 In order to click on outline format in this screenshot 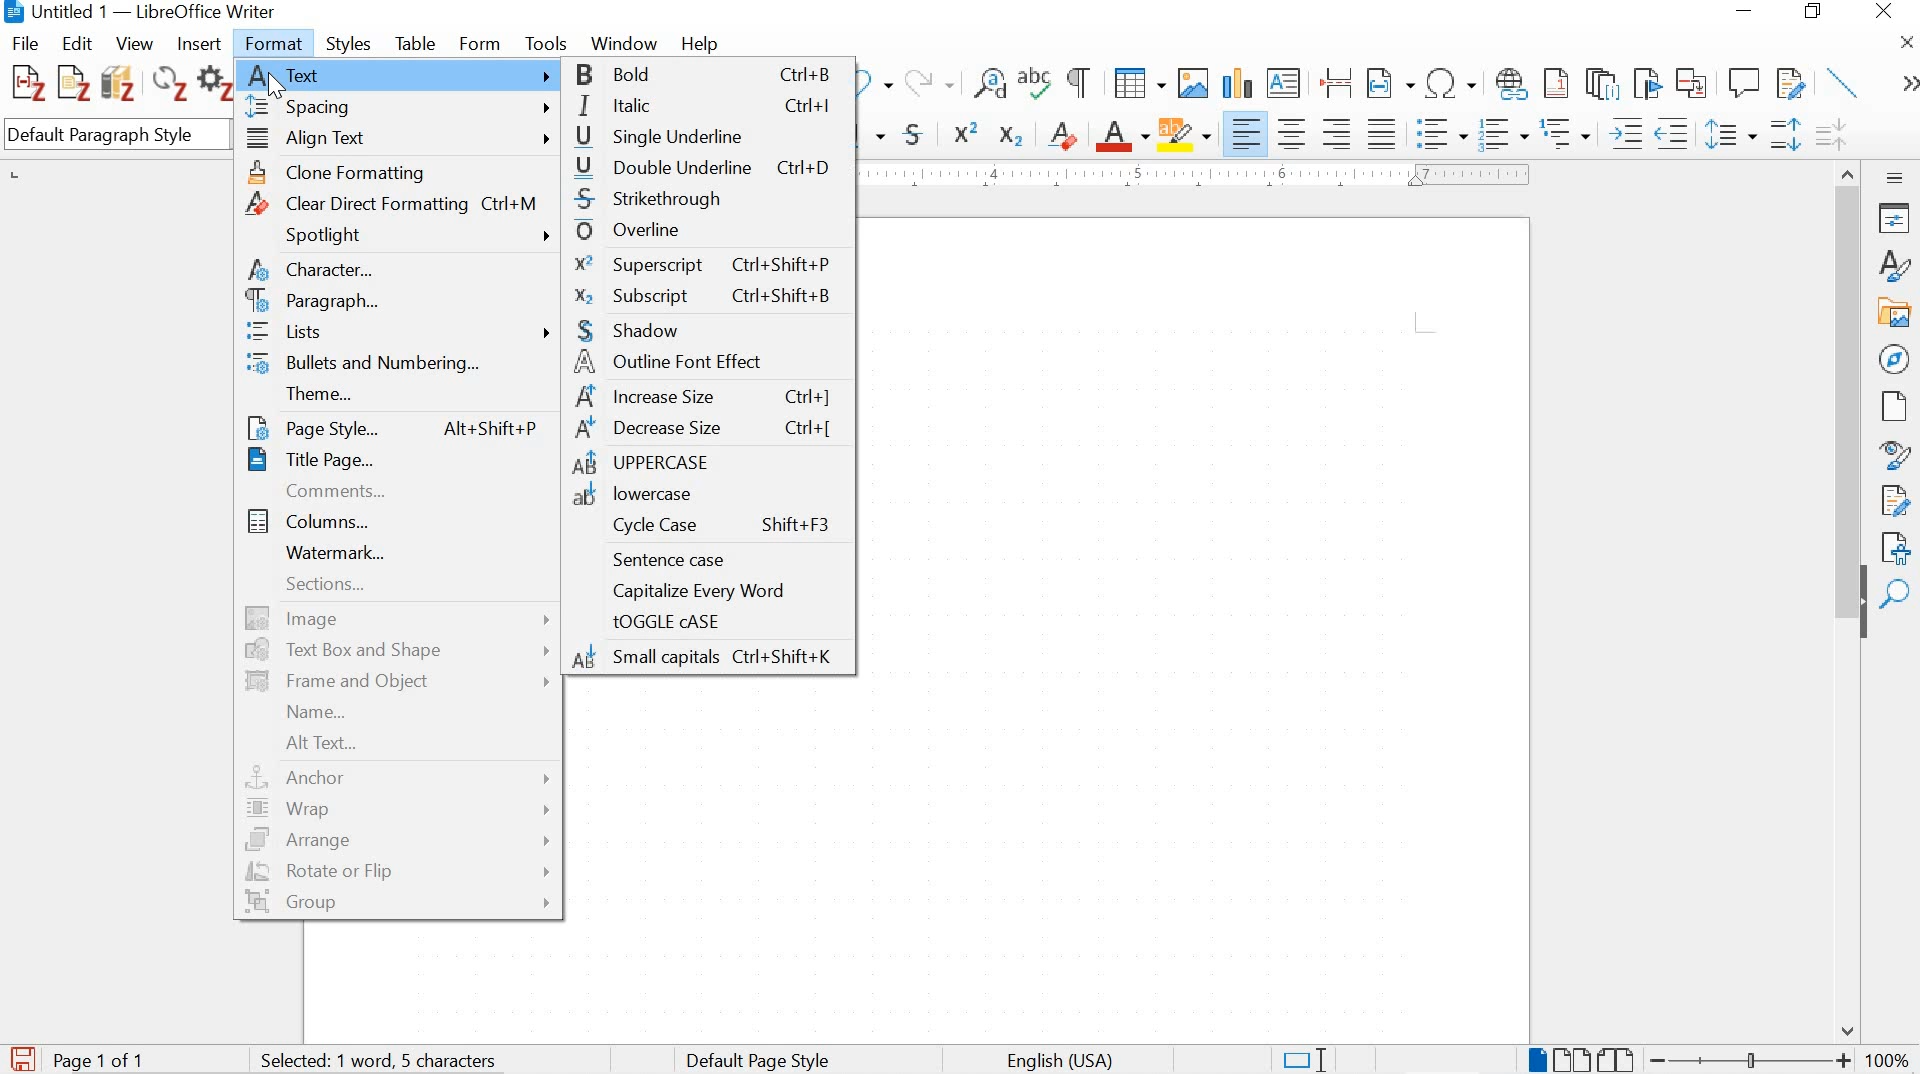, I will do `click(1567, 135)`.